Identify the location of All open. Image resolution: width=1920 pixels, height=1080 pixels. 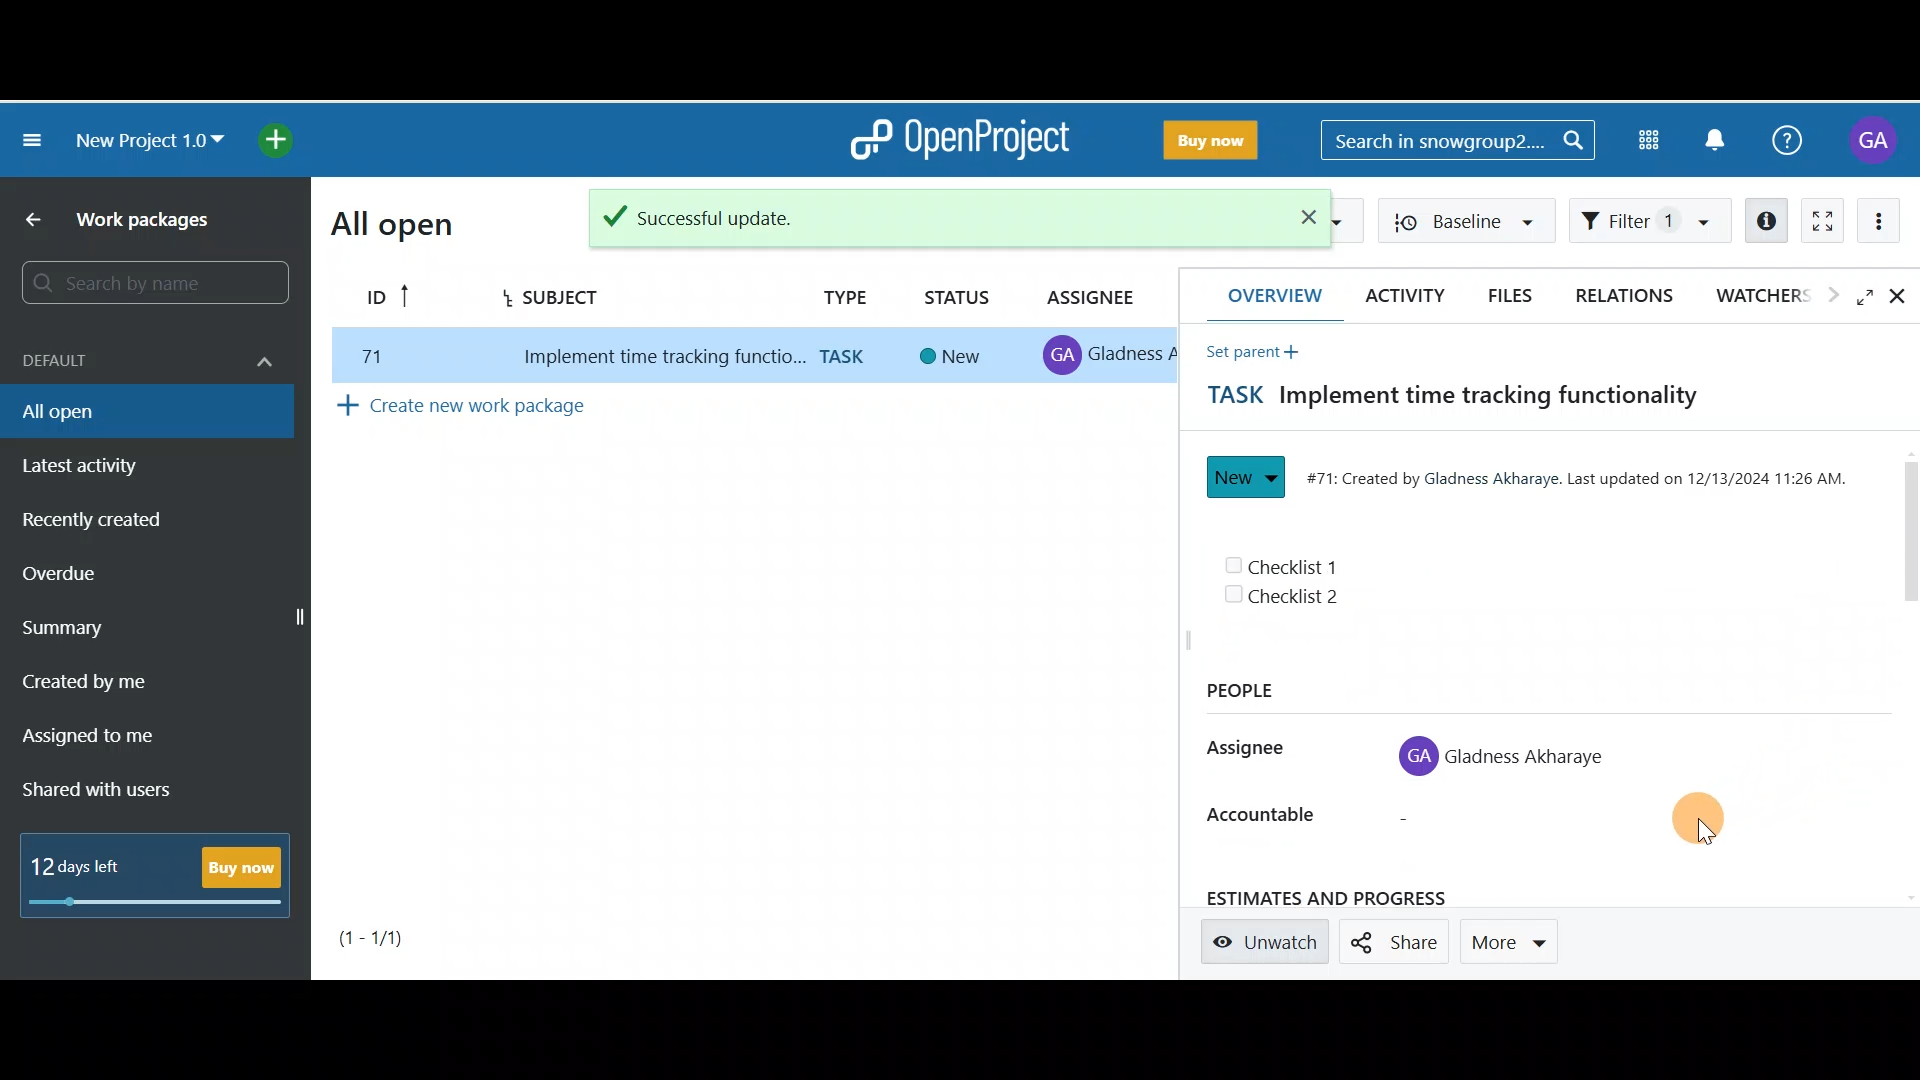
(391, 224).